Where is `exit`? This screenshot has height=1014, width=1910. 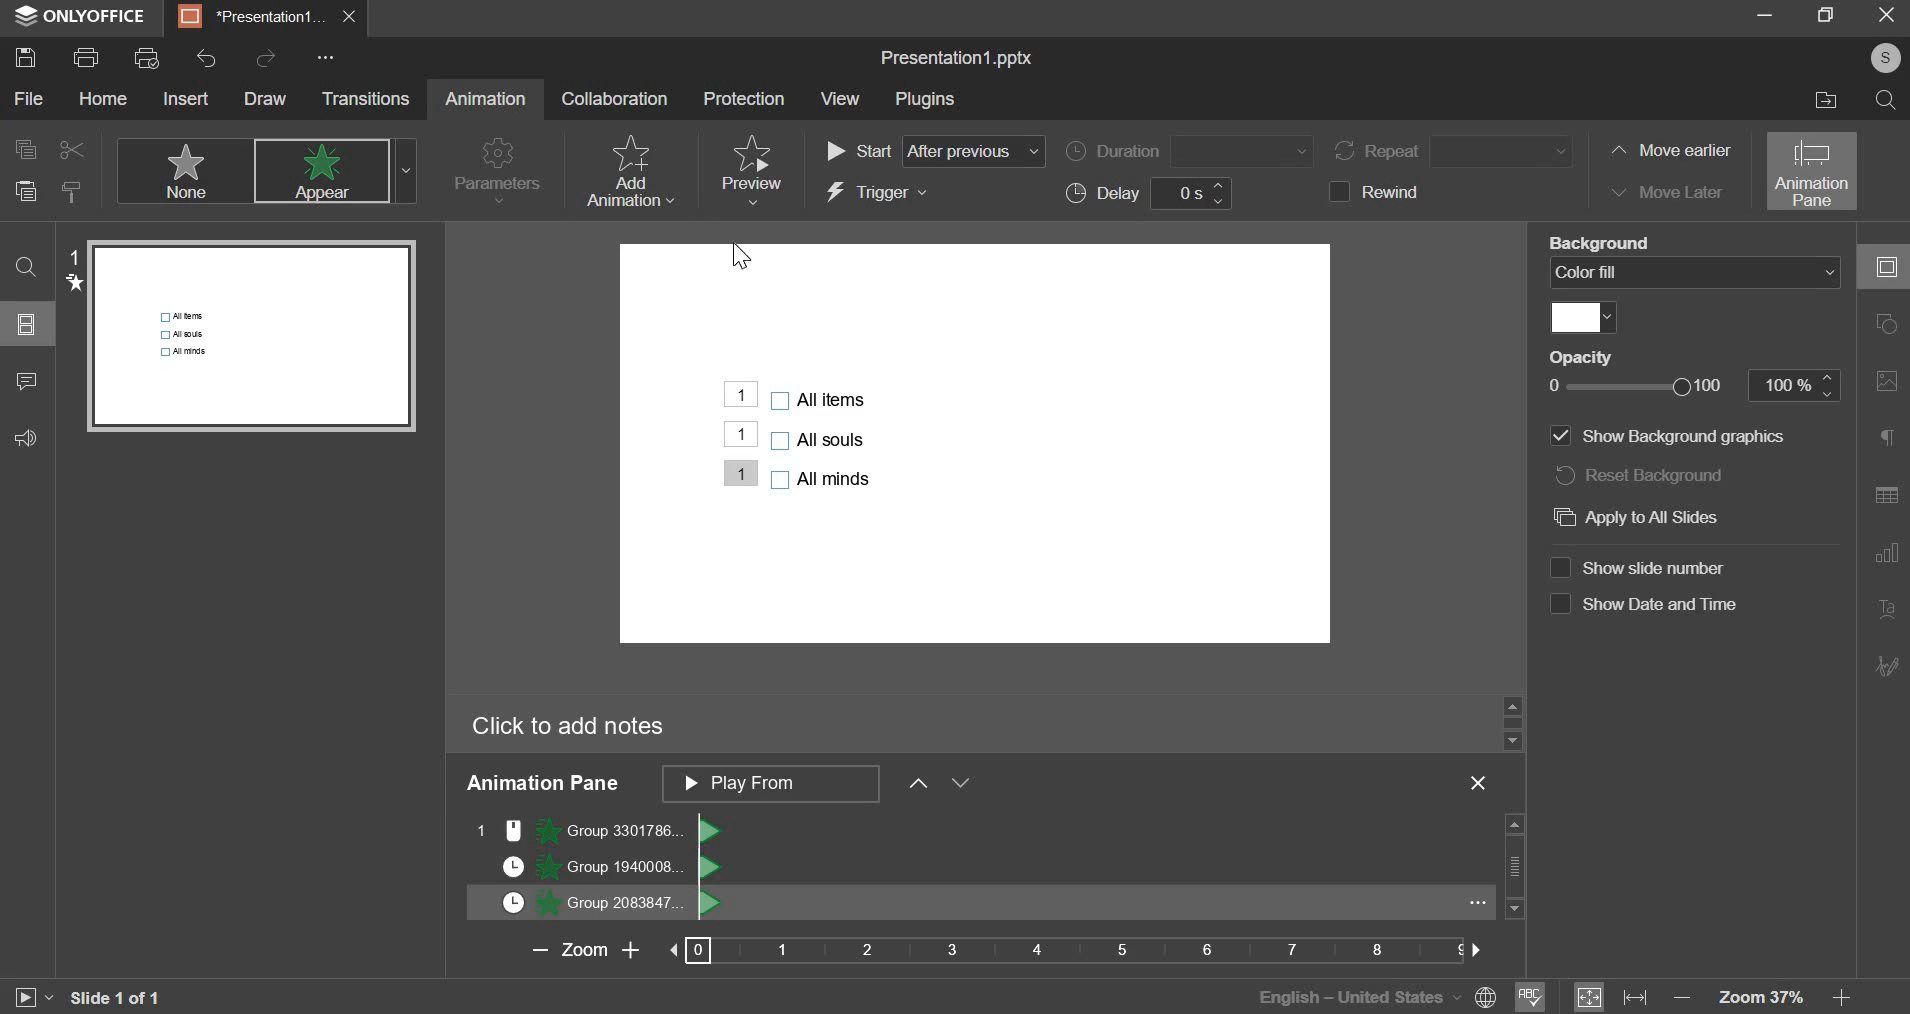
exit is located at coordinates (1478, 782).